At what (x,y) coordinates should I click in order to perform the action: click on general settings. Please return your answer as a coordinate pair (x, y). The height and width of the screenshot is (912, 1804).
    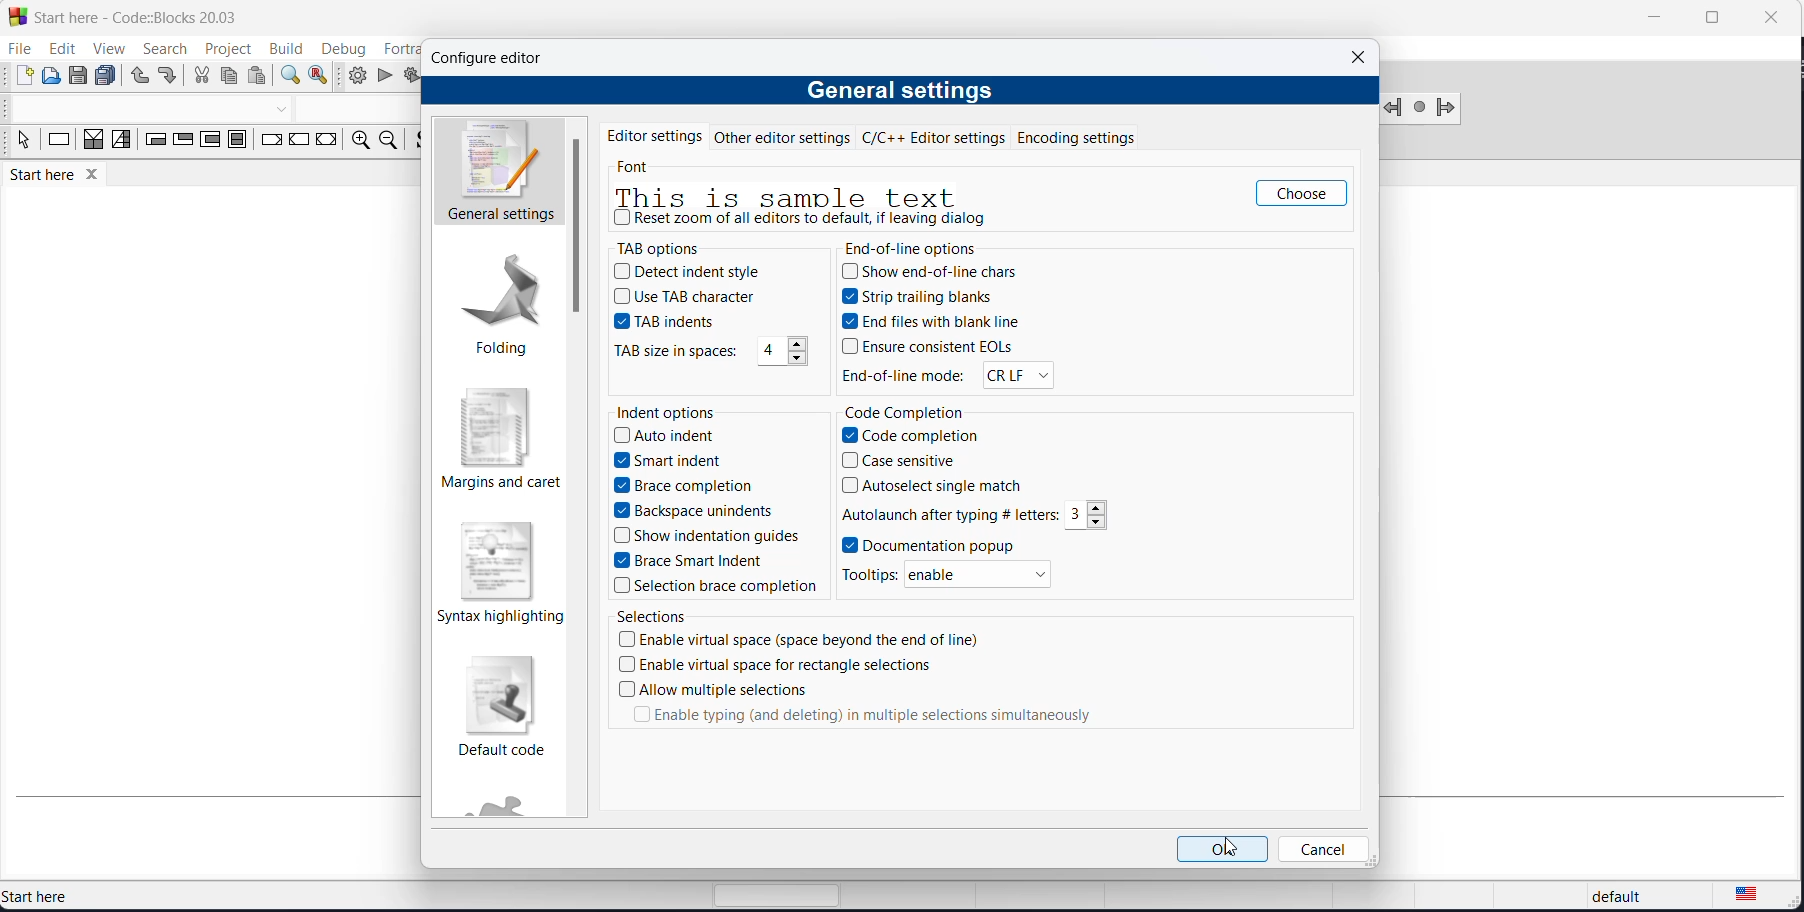
    Looking at the image, I should click on (498, 173).